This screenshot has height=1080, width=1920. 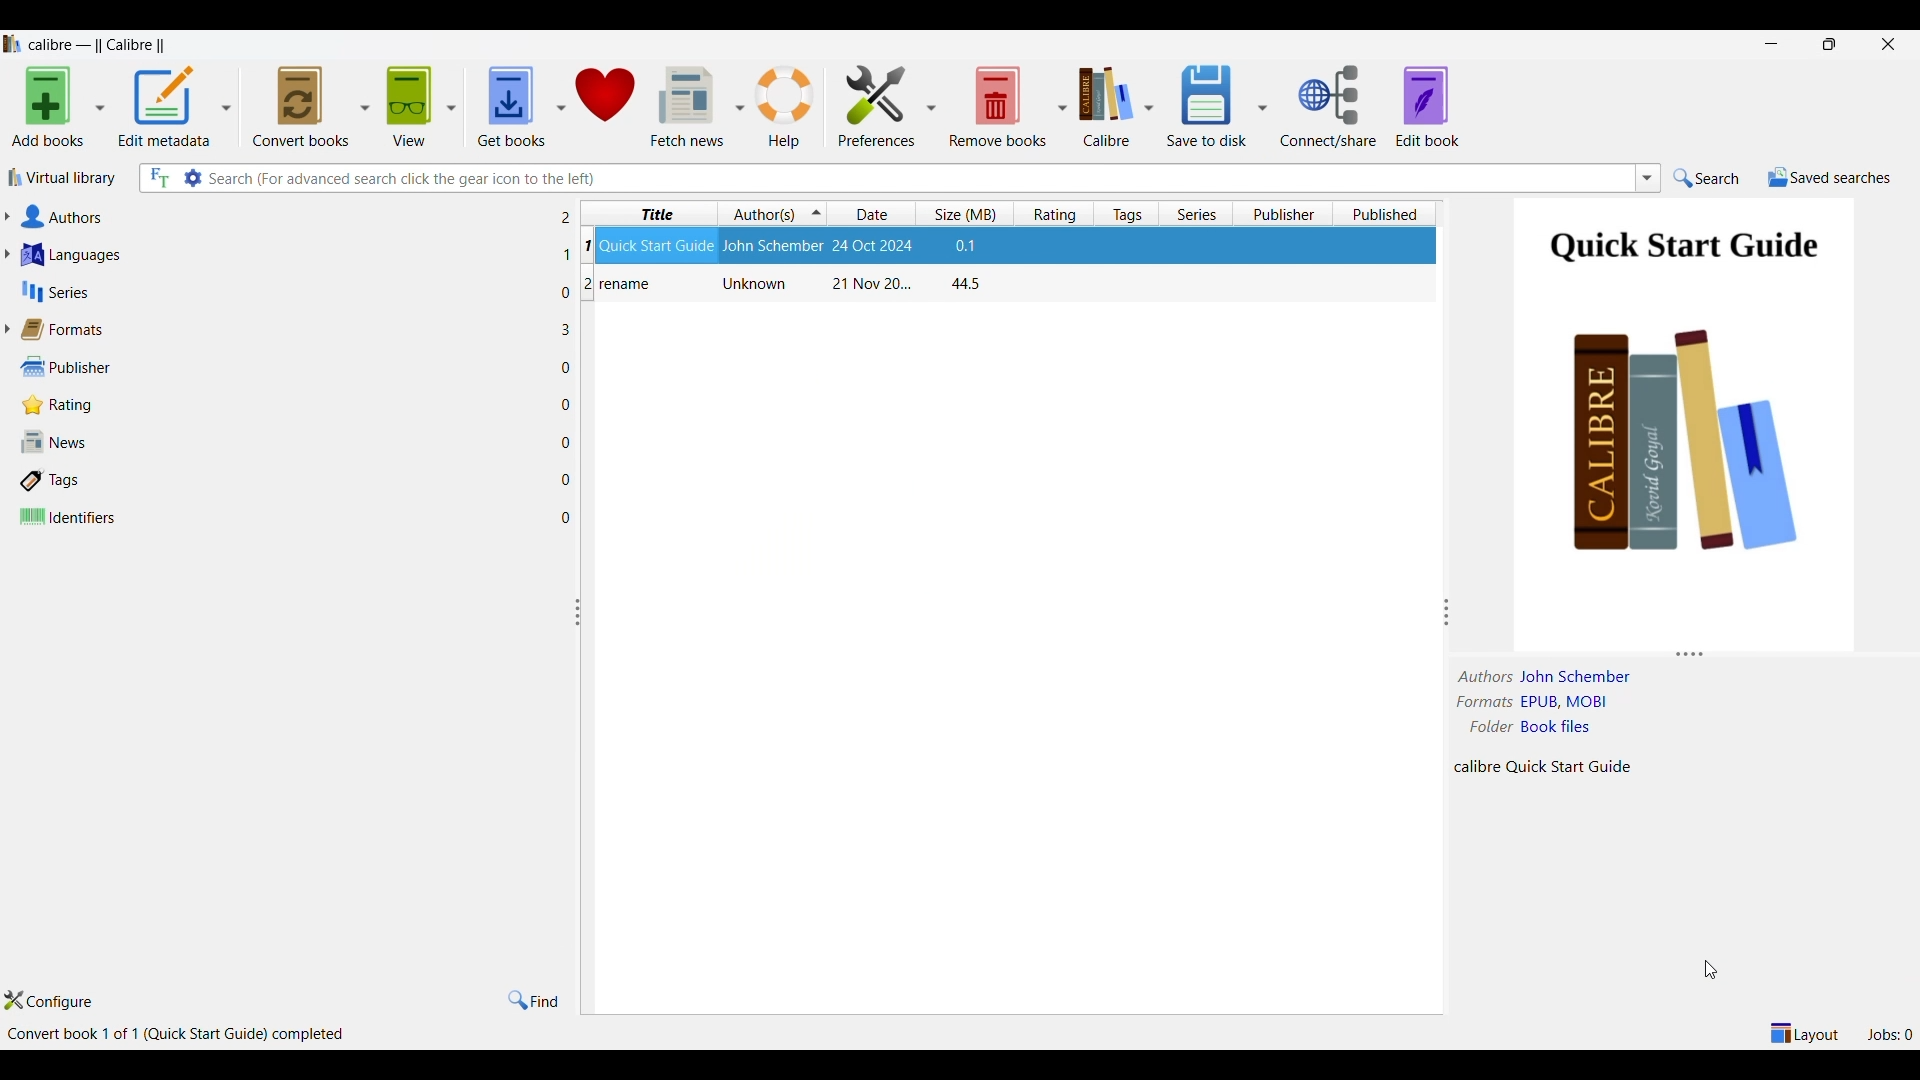 What do you see at coordinates (1551, 765) in the screenshot?
I see `Details about file content` at bounding box center [1551, 765].